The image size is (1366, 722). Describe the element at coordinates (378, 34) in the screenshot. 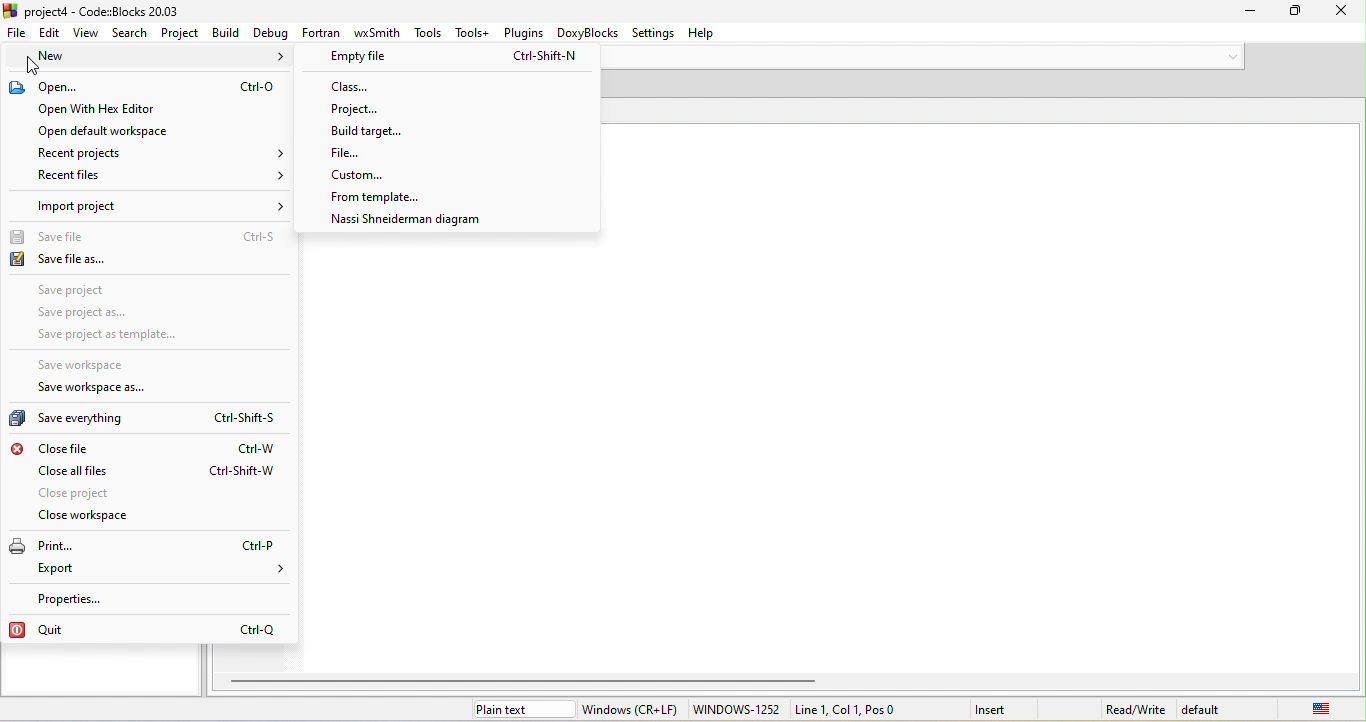

I see `wxsmith` at that location.